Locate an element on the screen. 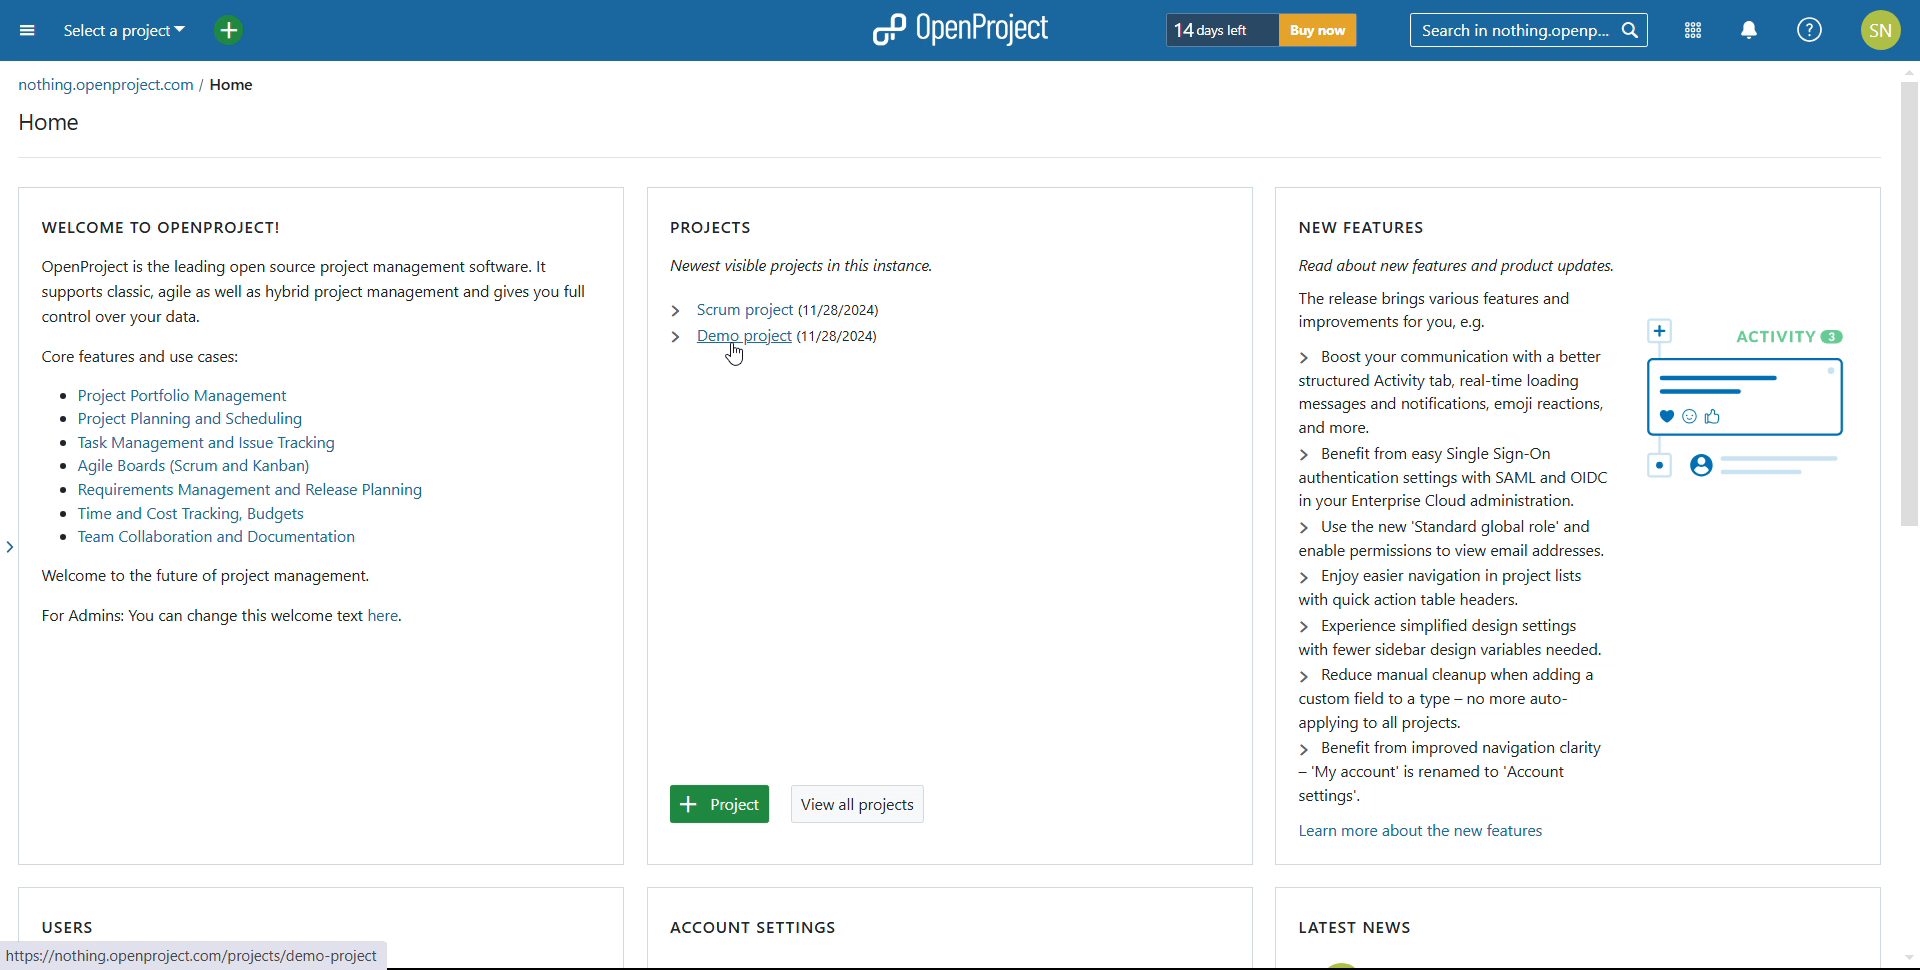 Image resolution: width=1920 pixels, height=970 pixels. welcome to open project is located at coordinates (313, 424).